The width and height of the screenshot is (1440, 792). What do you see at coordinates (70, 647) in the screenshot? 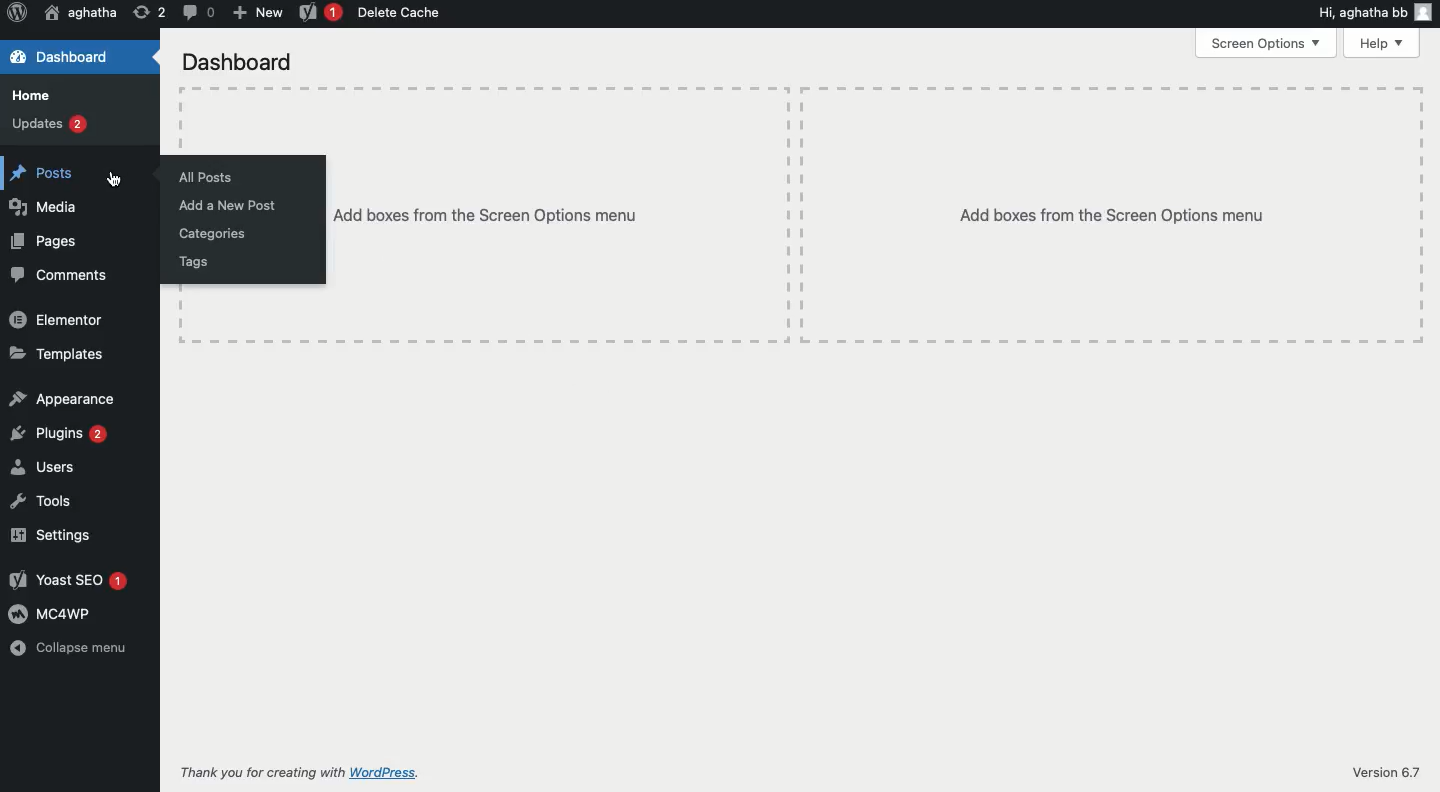
I see `Collapse menu` at bounding box center [70, 647].